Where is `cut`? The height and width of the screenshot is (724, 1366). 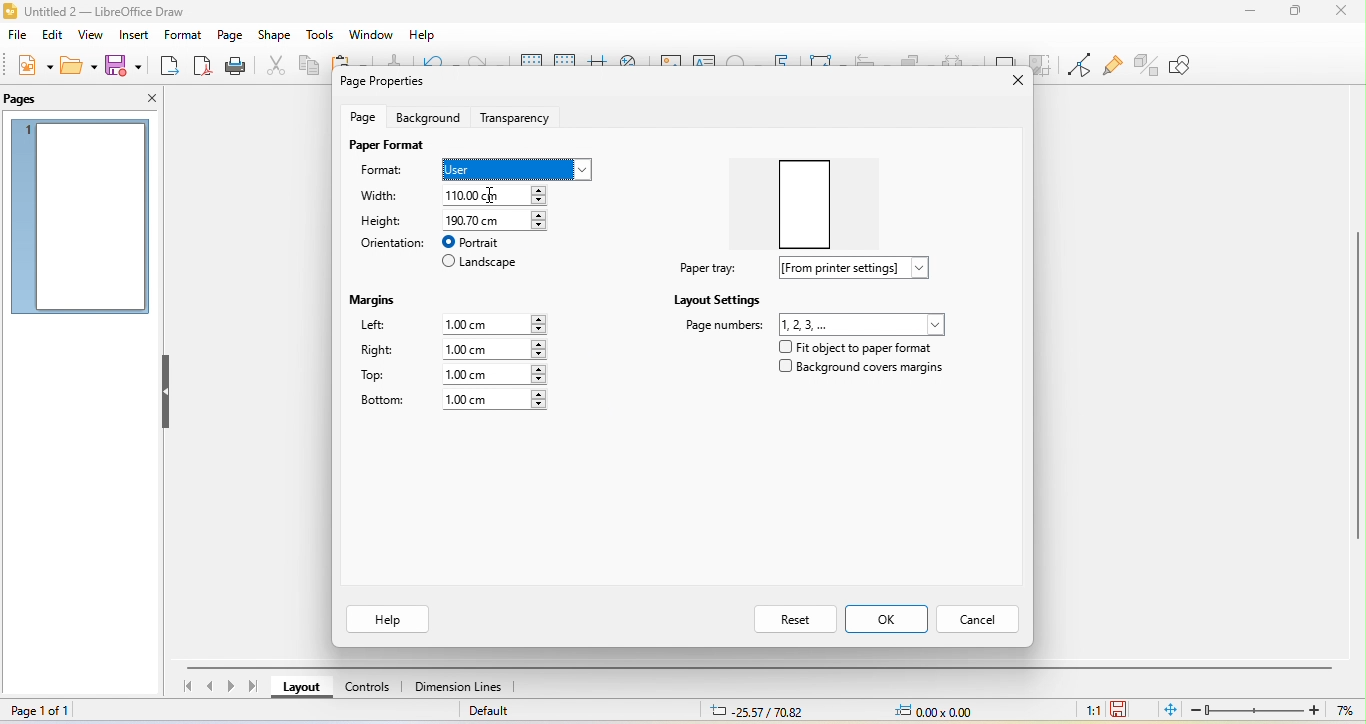
cut is located at coordinates (272, 65).